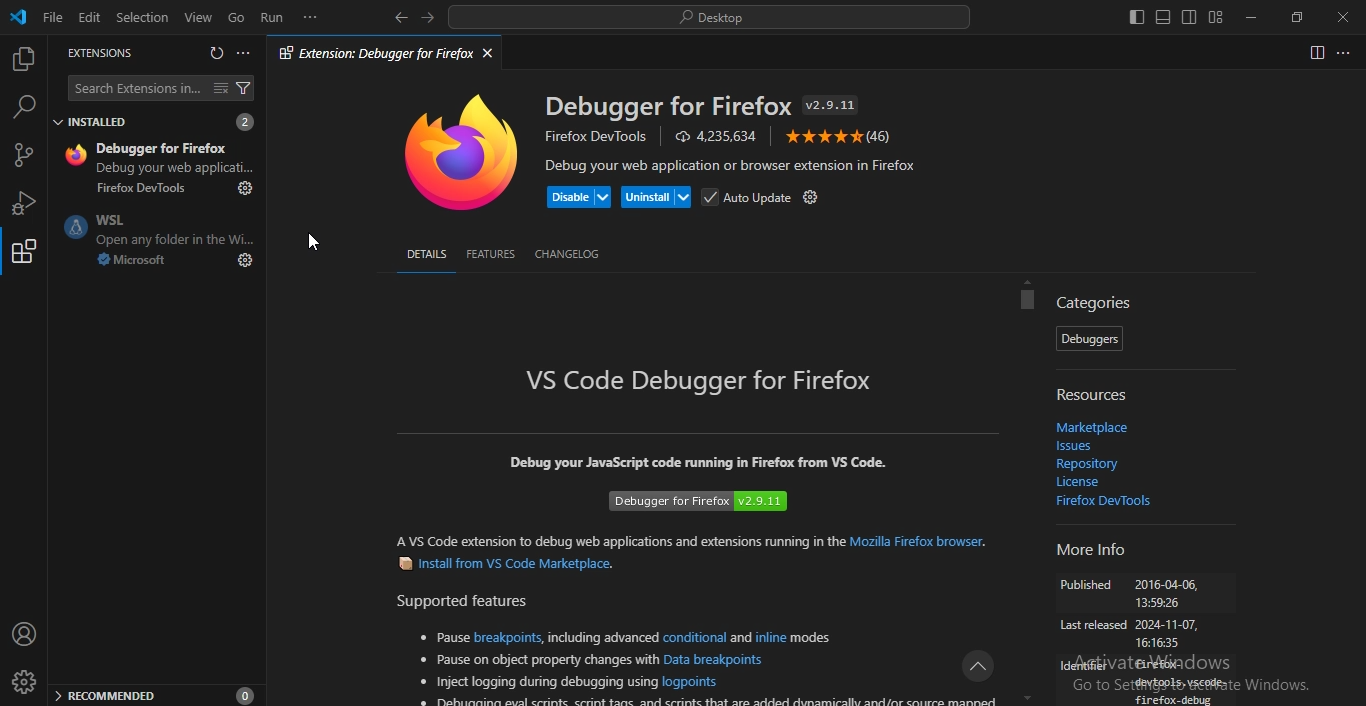 This screenshot has width=1366, height=706. I want to click on extensions, so click(24, 257).